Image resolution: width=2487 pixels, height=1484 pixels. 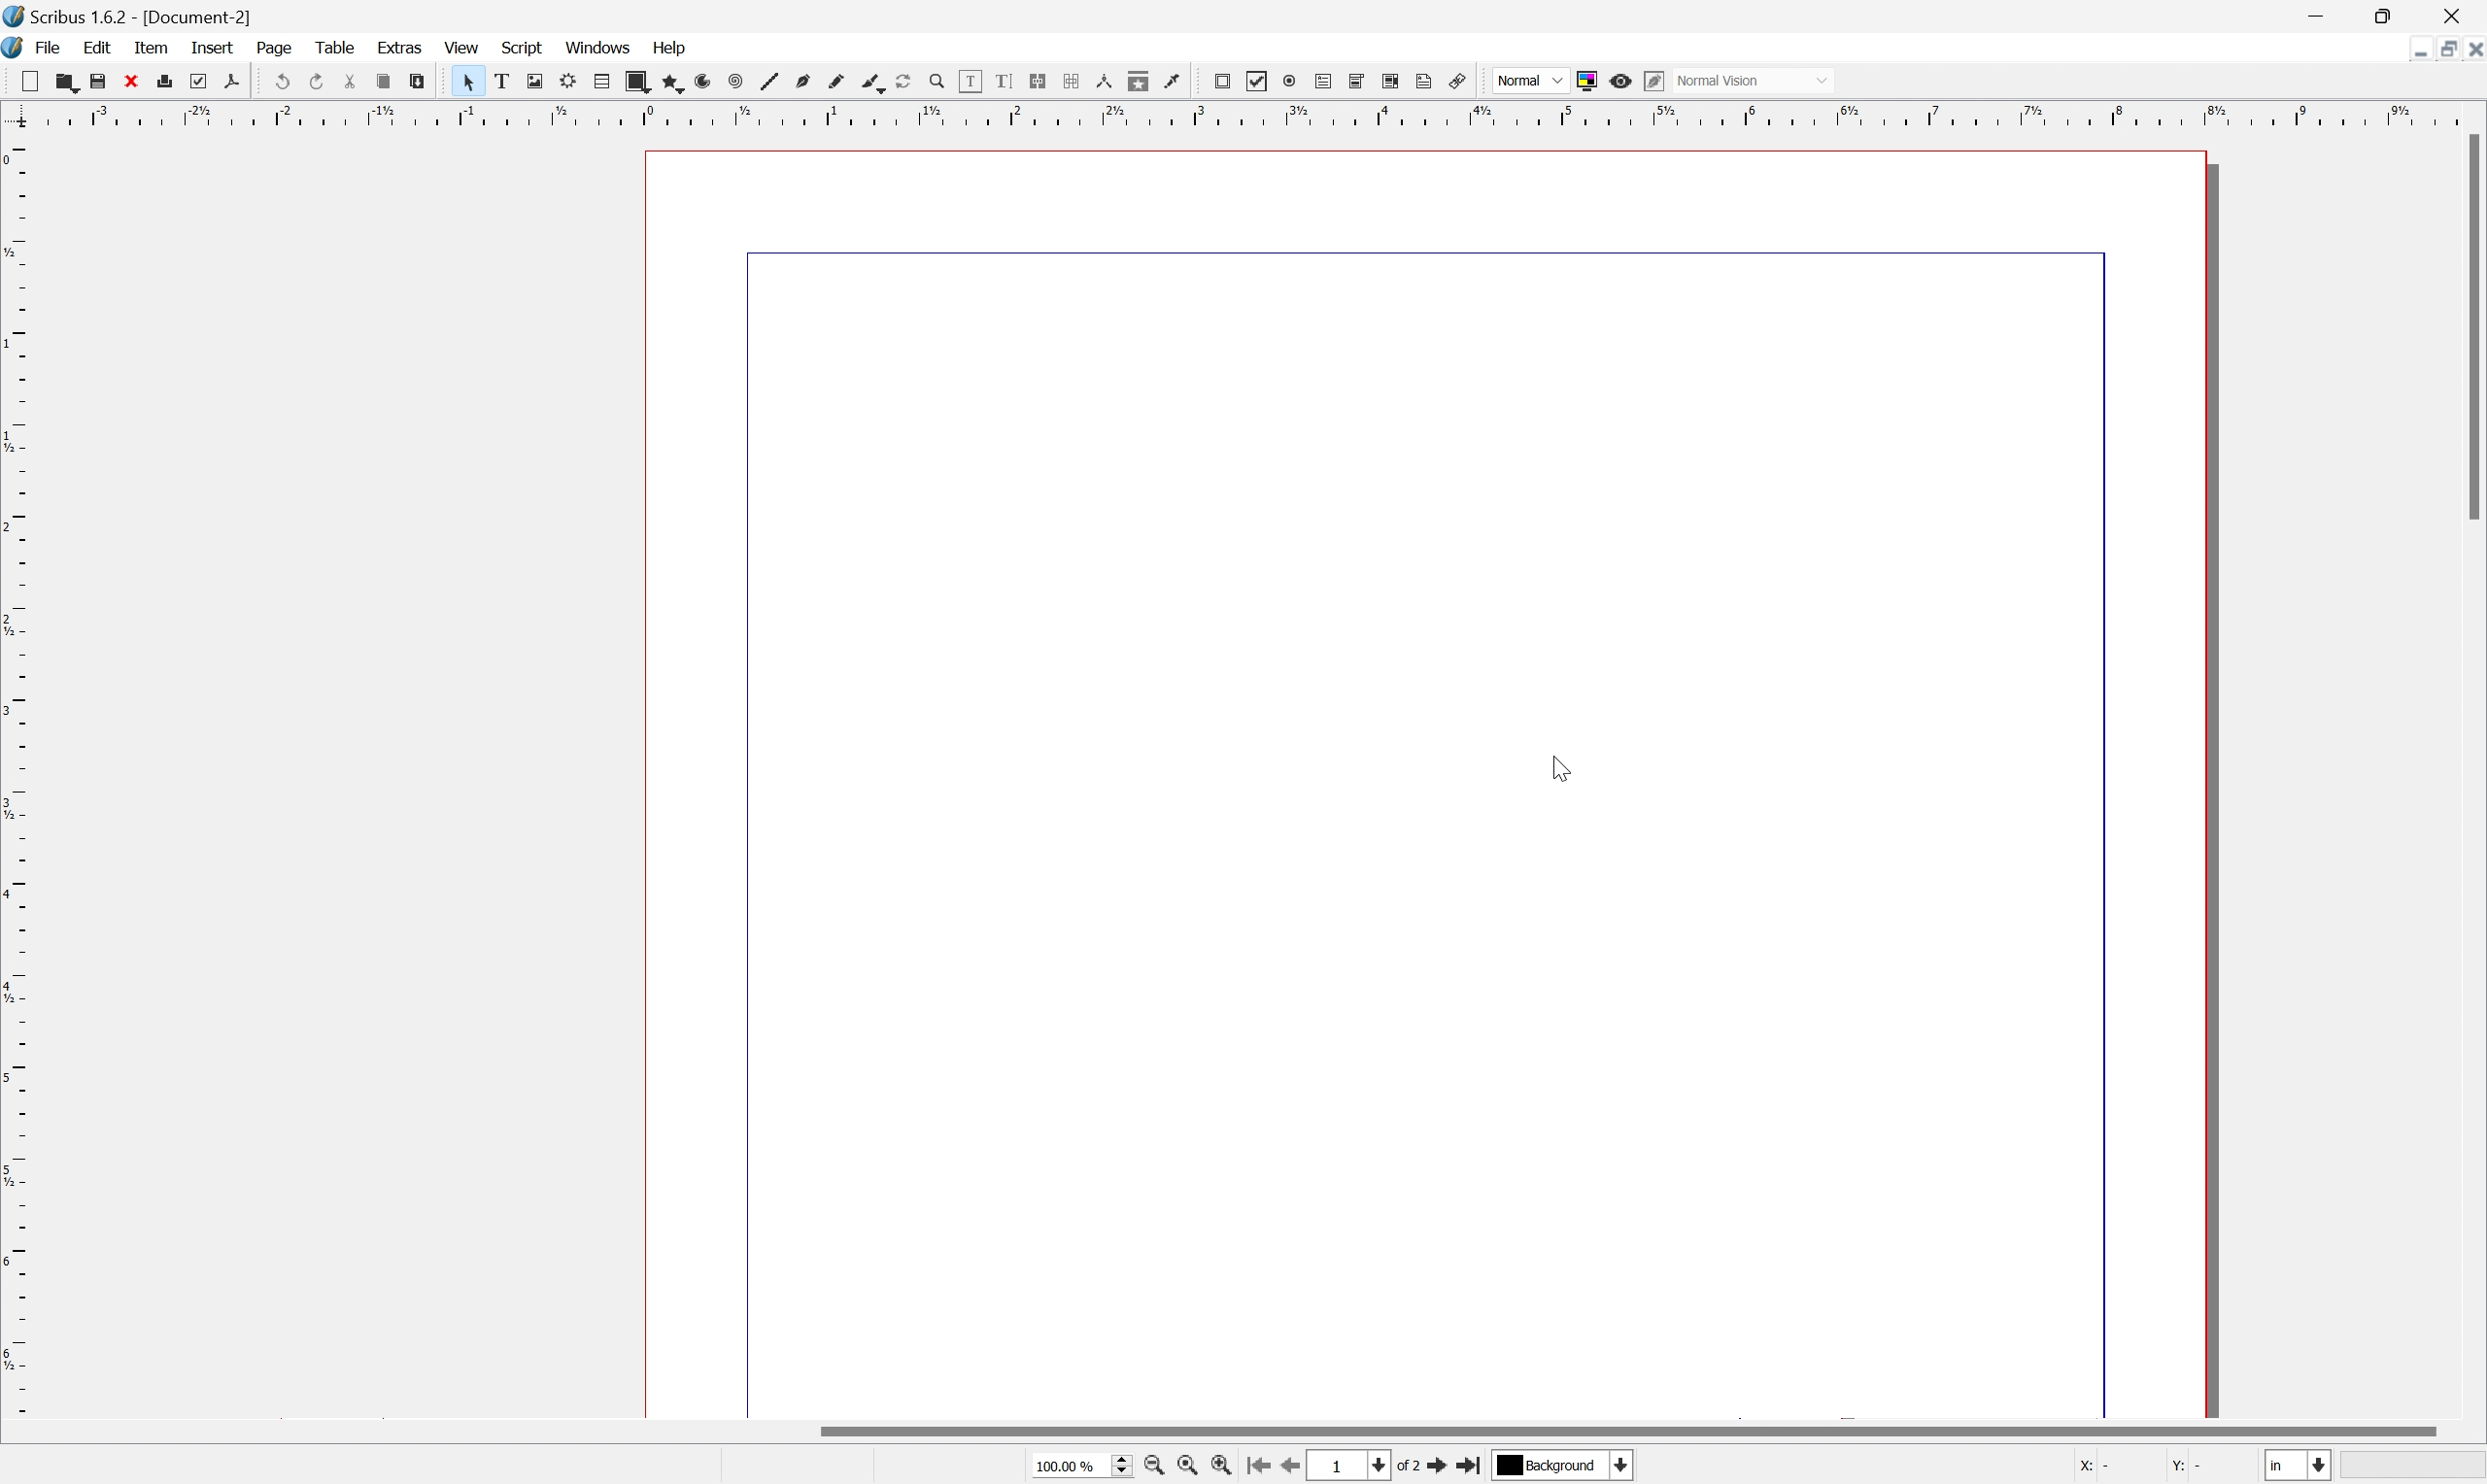 What do you see at coordinates (597, 82) in the screenshot?
I see `Table` at bounding box center [597, 82].